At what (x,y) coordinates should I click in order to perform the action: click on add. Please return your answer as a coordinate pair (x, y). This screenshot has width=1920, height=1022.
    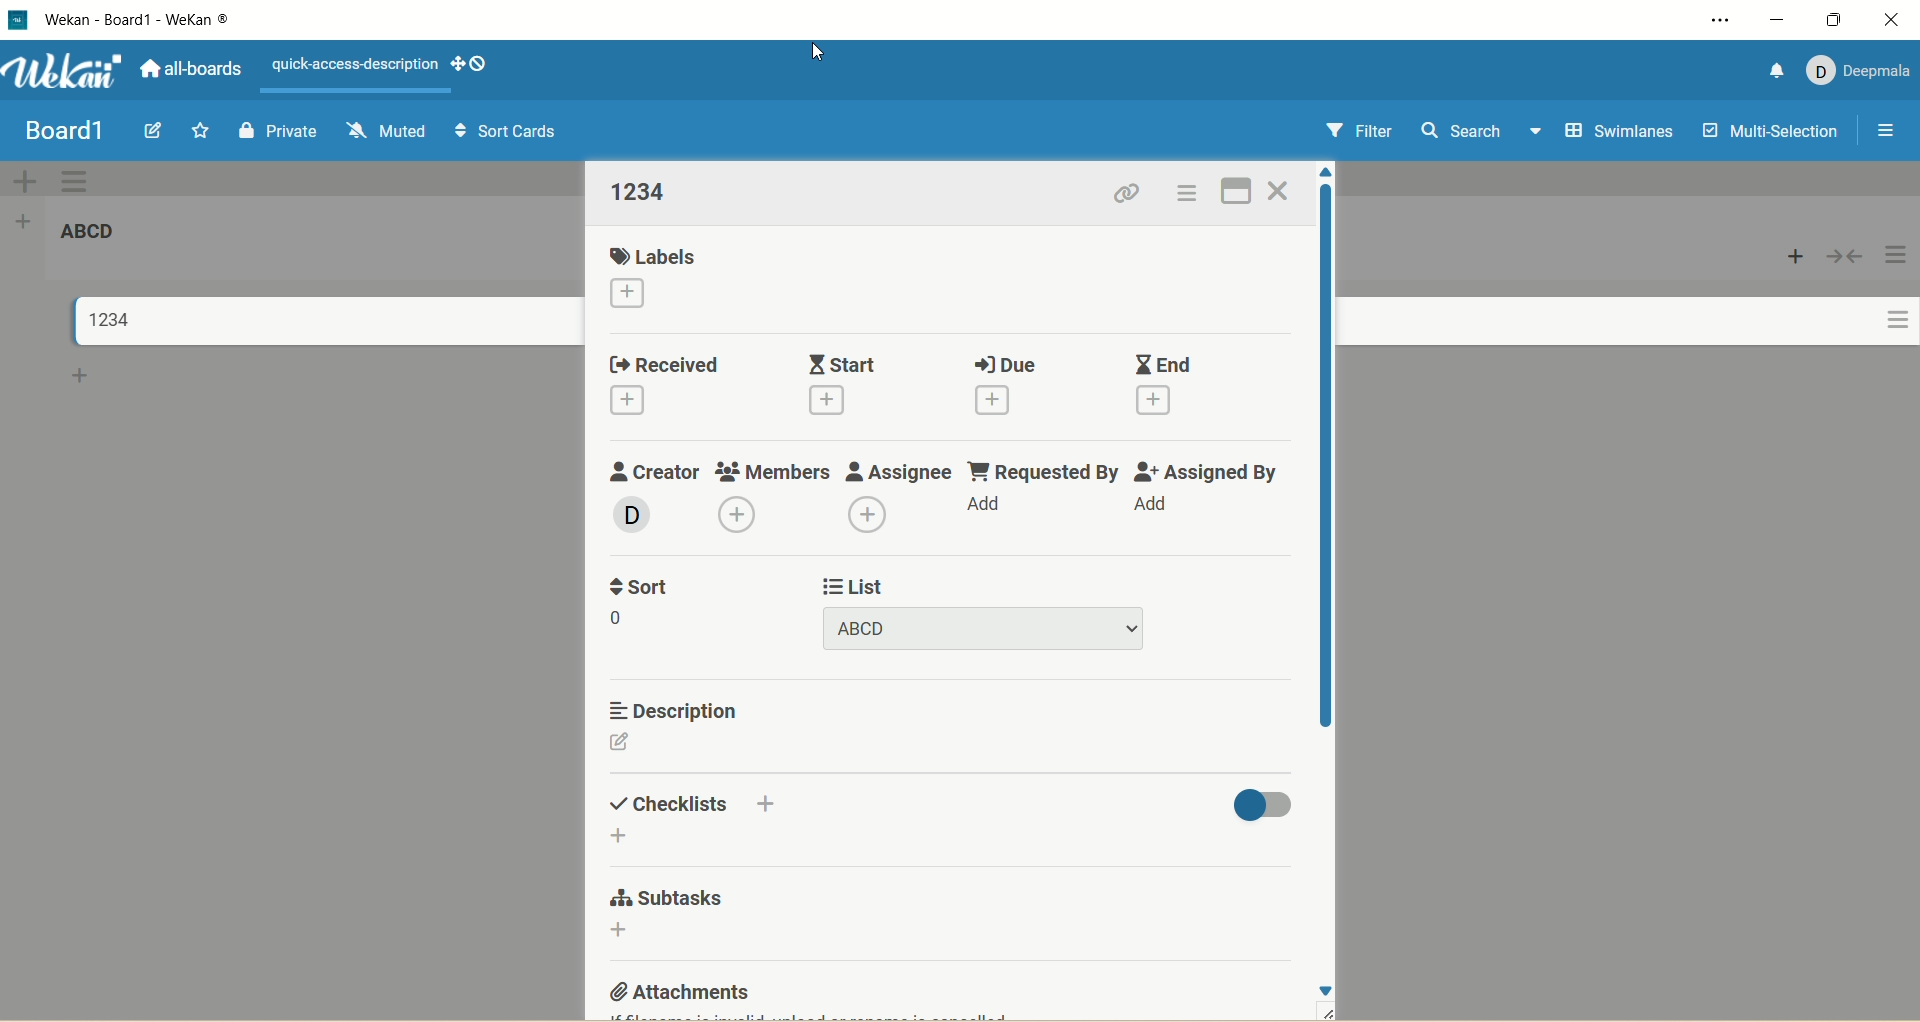
    Looking at the image, I should click on (997, 399).